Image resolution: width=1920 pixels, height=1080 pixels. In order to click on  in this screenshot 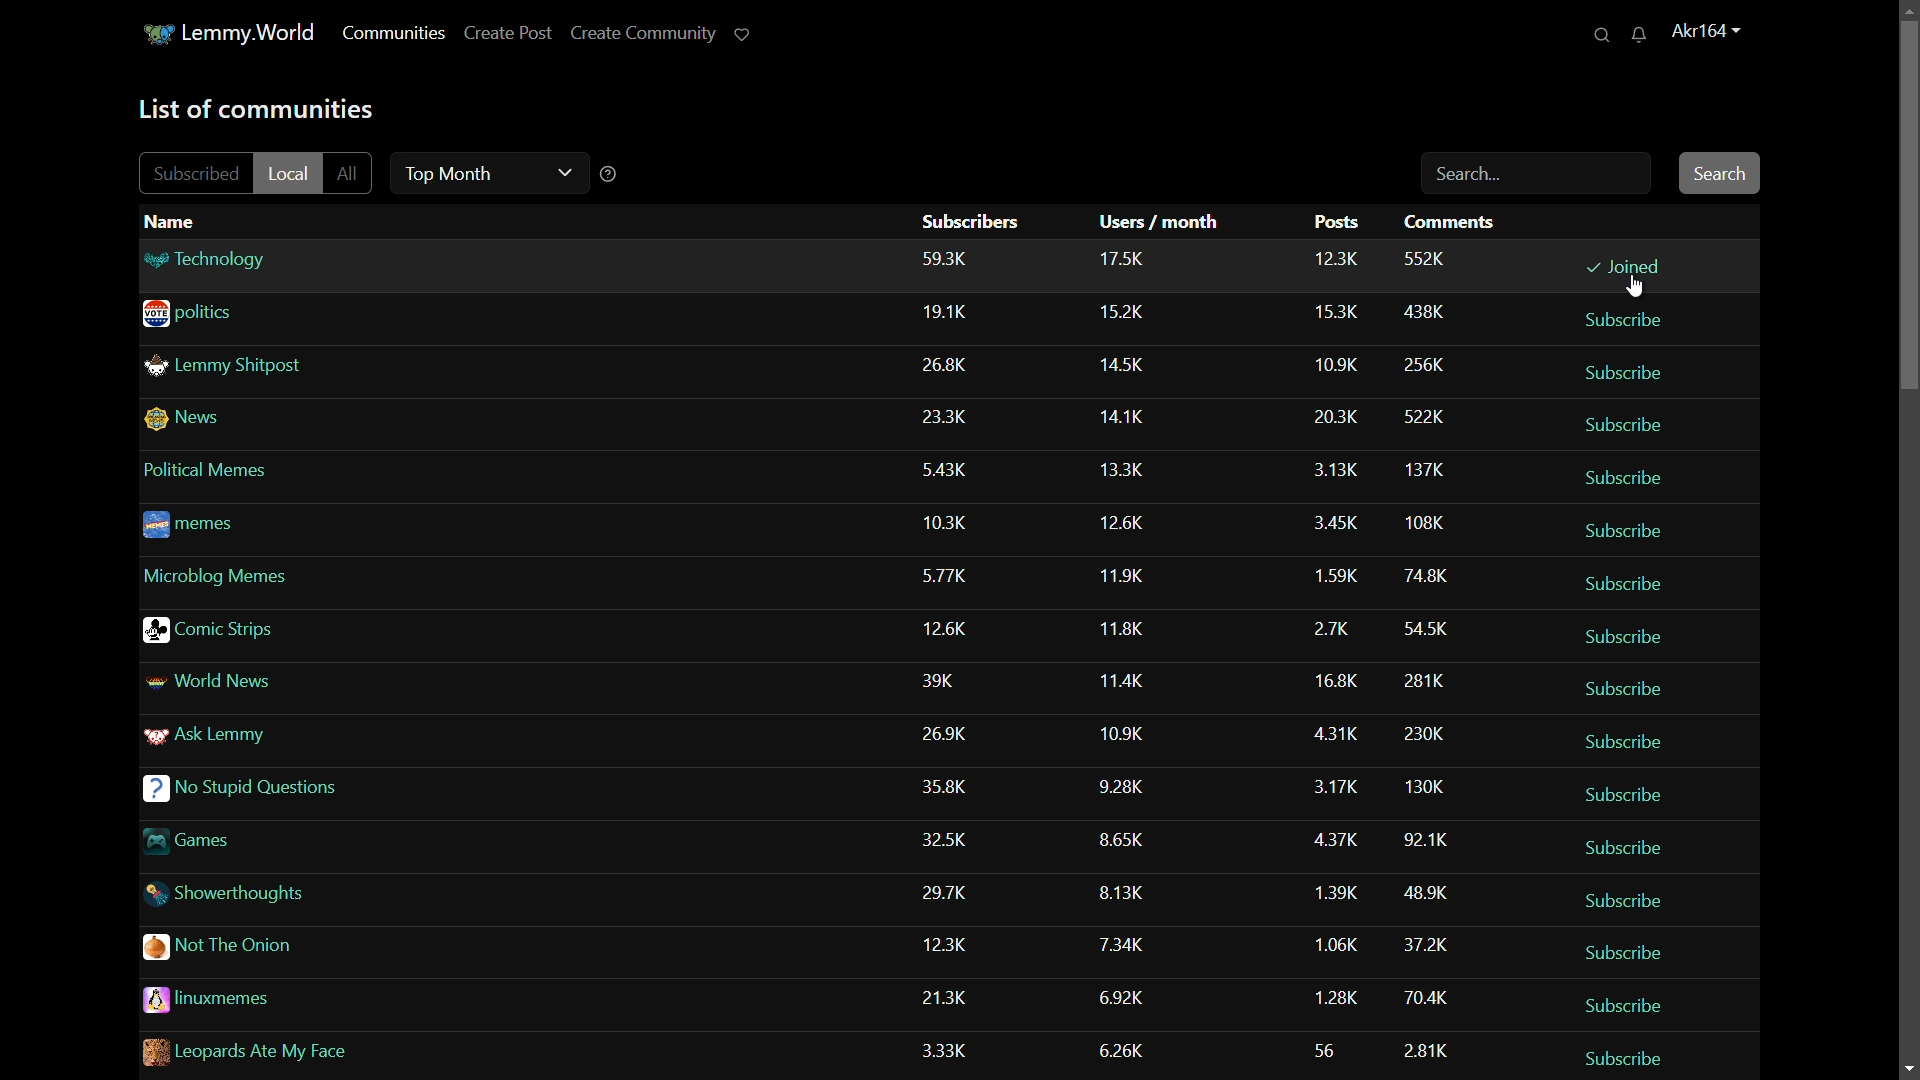, I will do `click(1334, 417)`.